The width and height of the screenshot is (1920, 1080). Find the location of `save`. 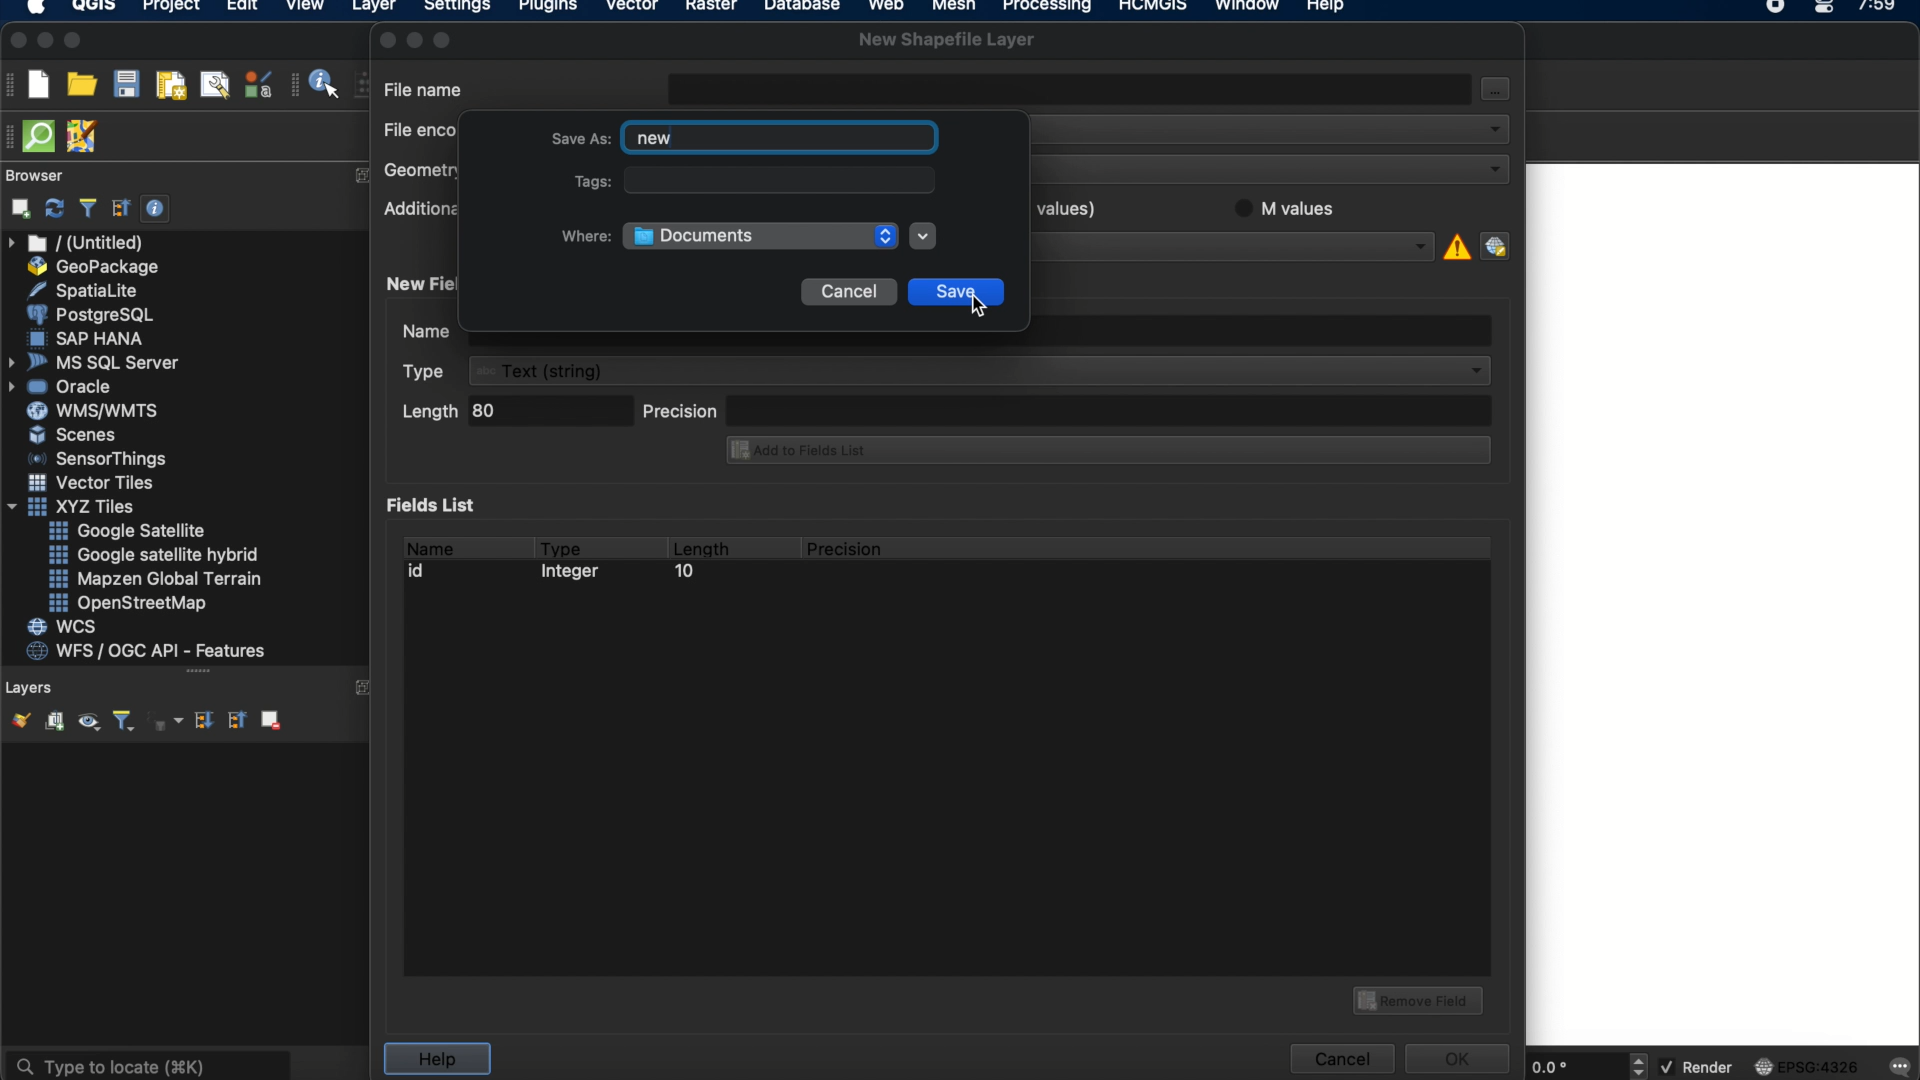

save is located at coordinates (957, 294).